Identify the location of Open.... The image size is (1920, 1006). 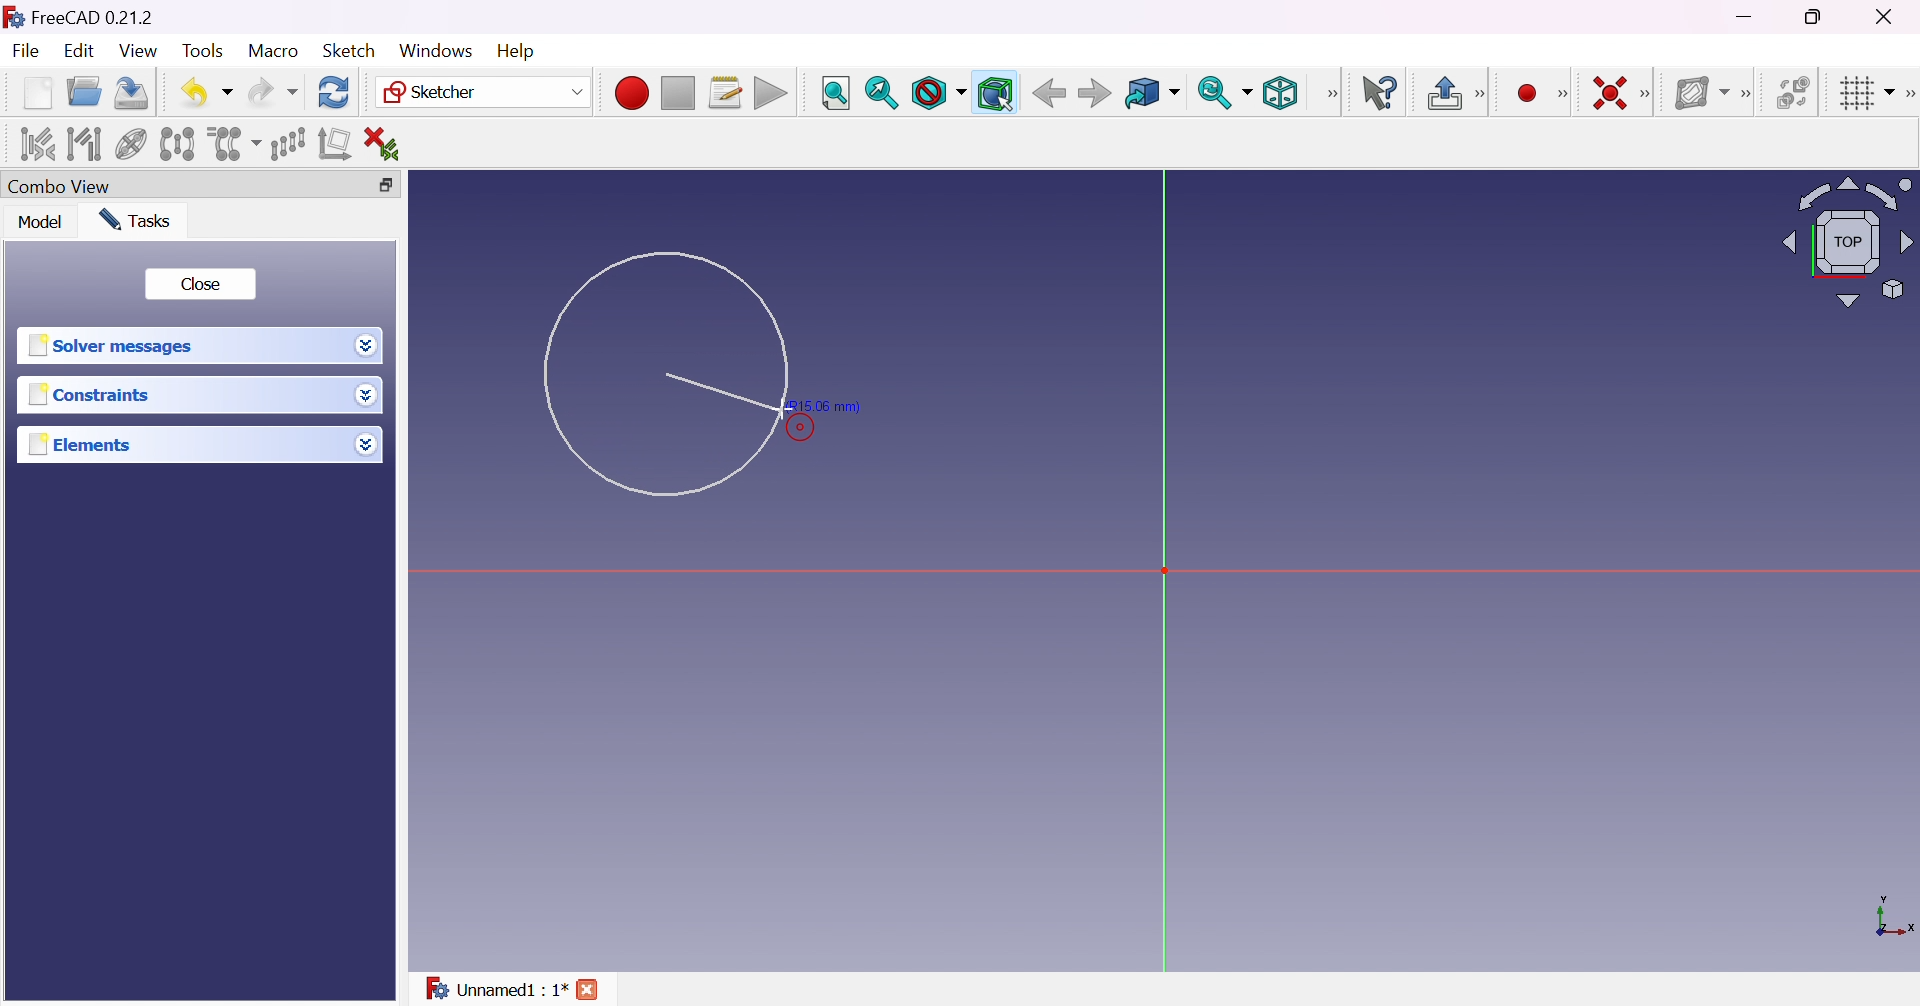
(83, 93).